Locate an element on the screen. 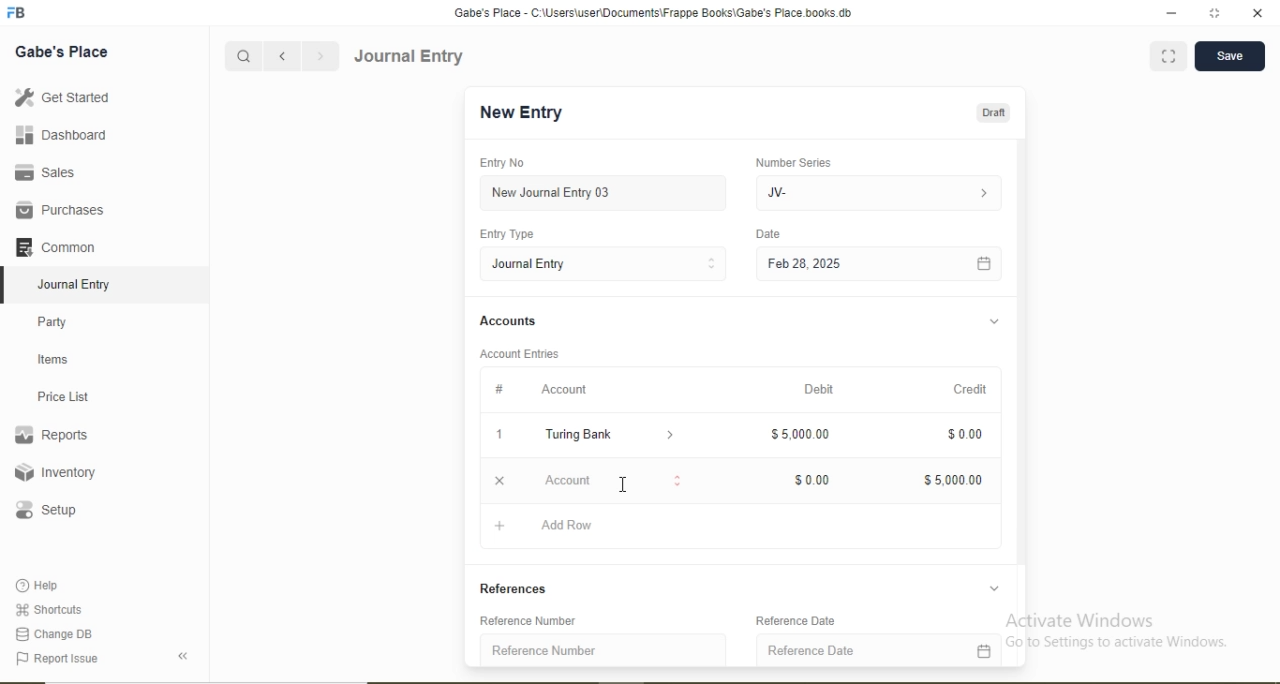 This screenshot has width=1280, height=684. Inventory is located at coordinates (56, 472).